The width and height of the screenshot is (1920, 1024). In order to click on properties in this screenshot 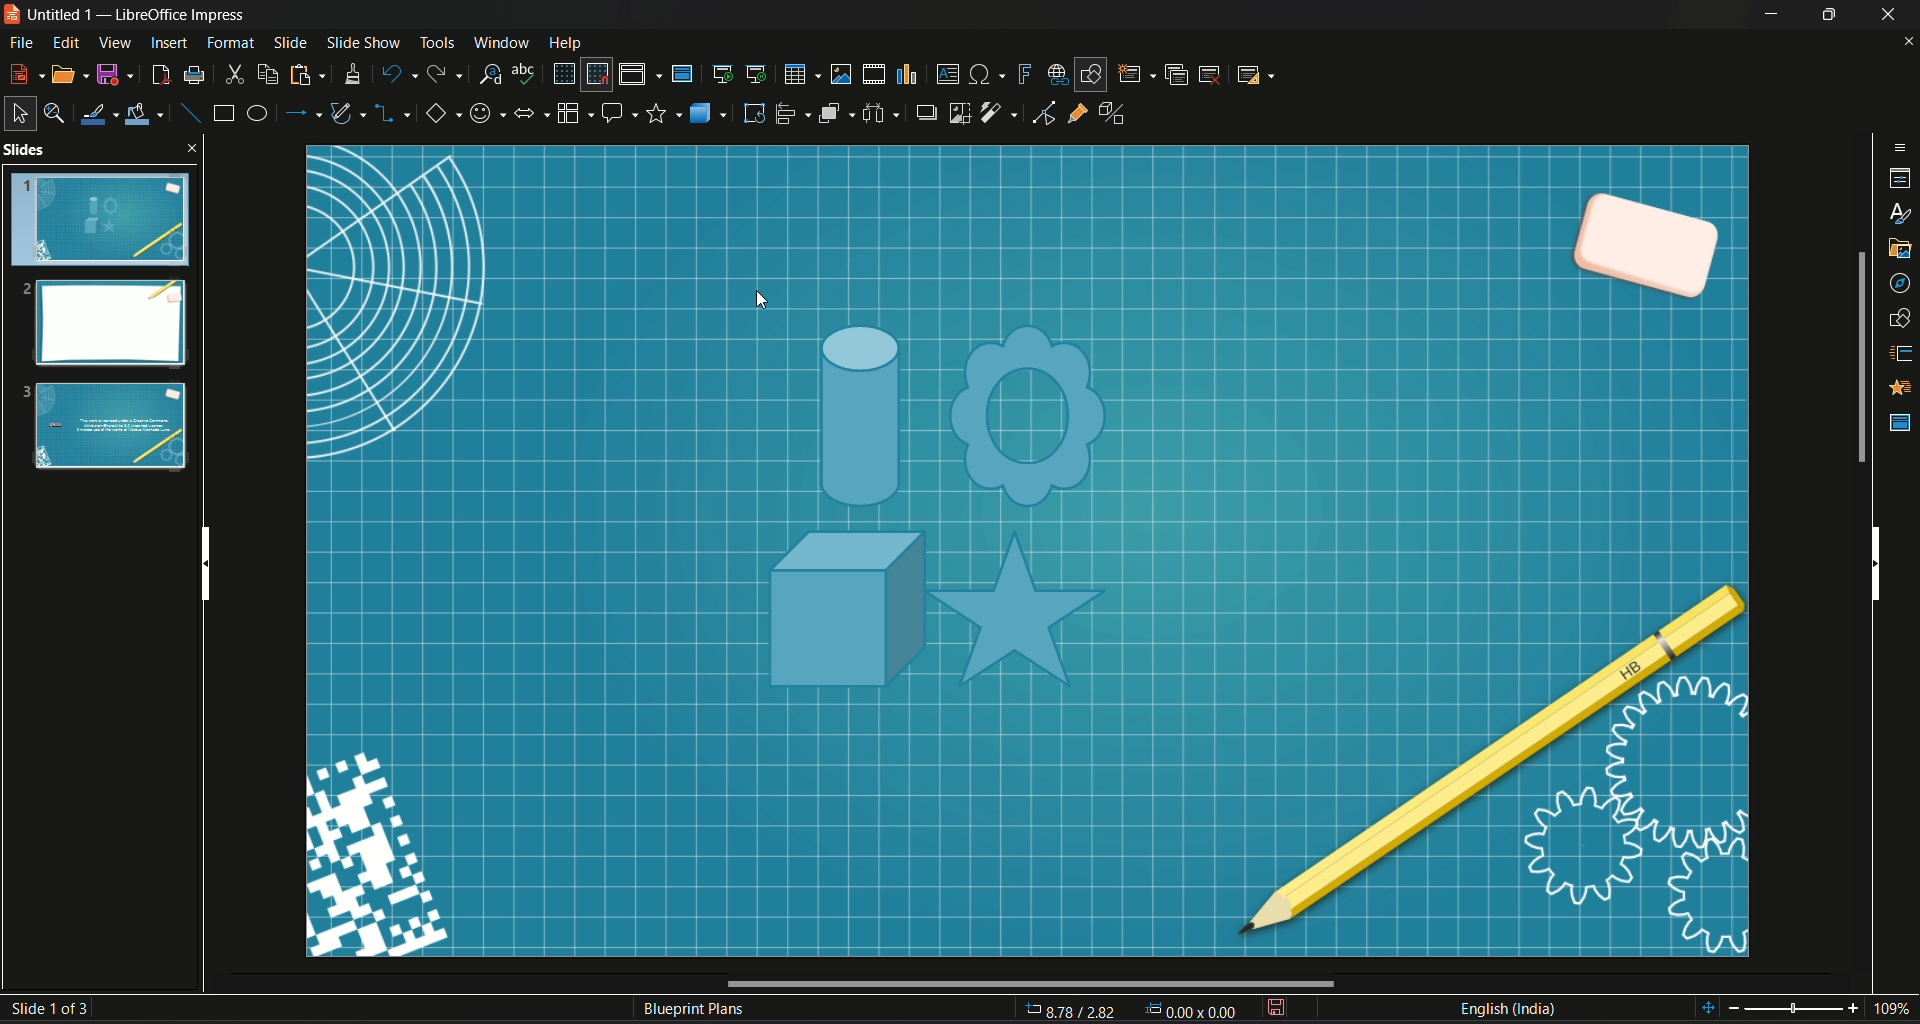, I will do `click(1901, 181)`.